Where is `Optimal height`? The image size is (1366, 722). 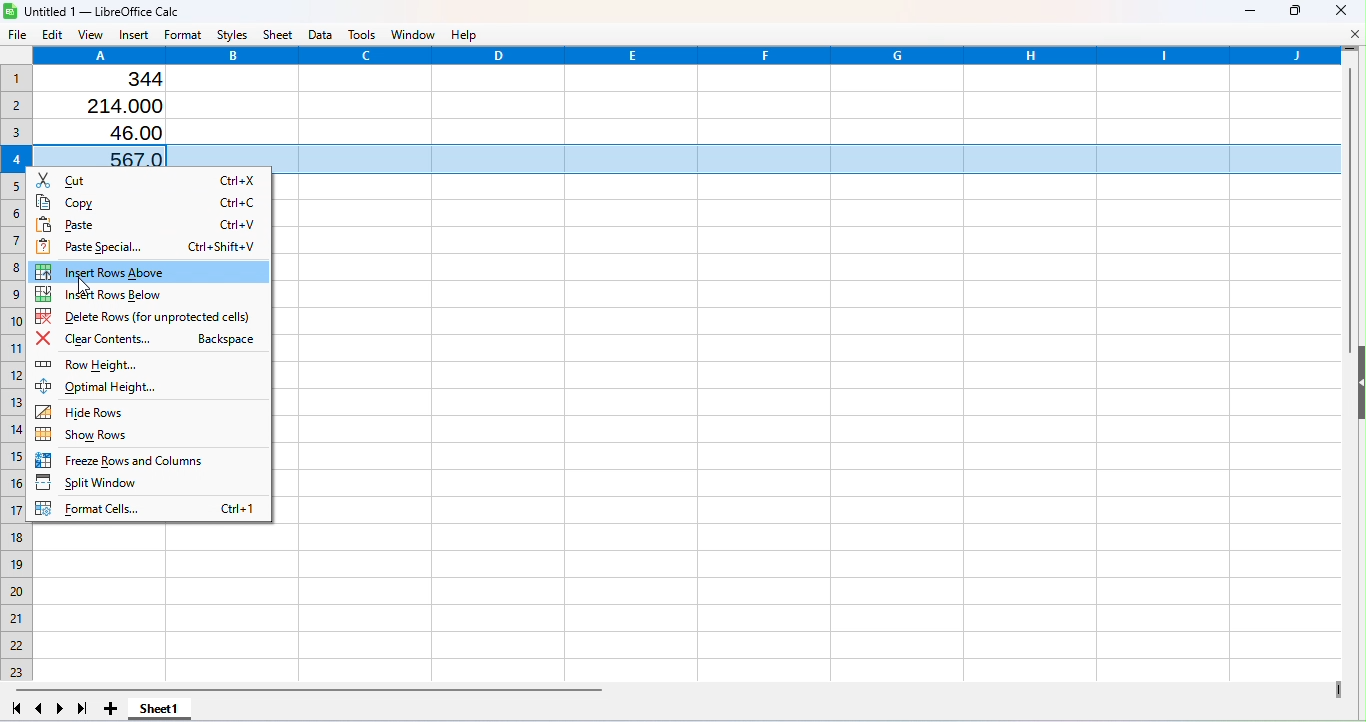 Optimal height is located at coordinates (140, 387).